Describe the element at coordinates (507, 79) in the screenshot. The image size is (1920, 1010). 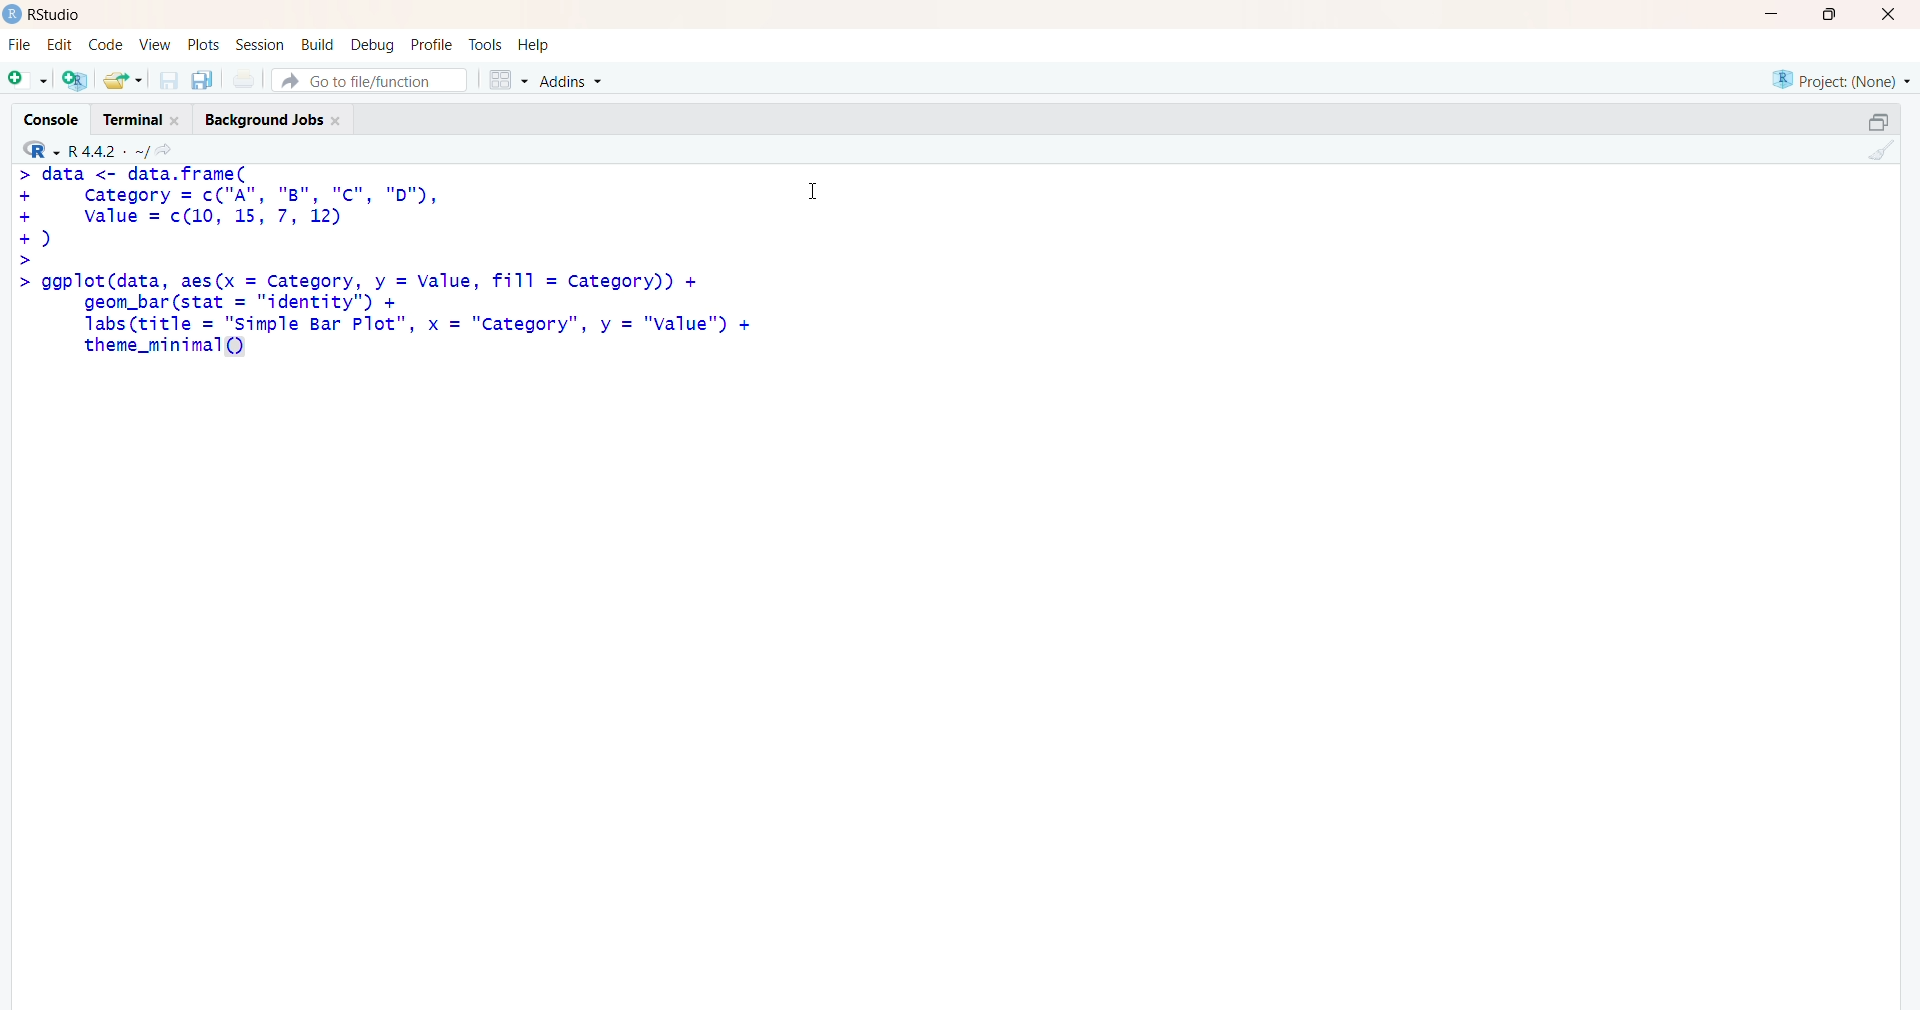
I see `grid view` at that location.